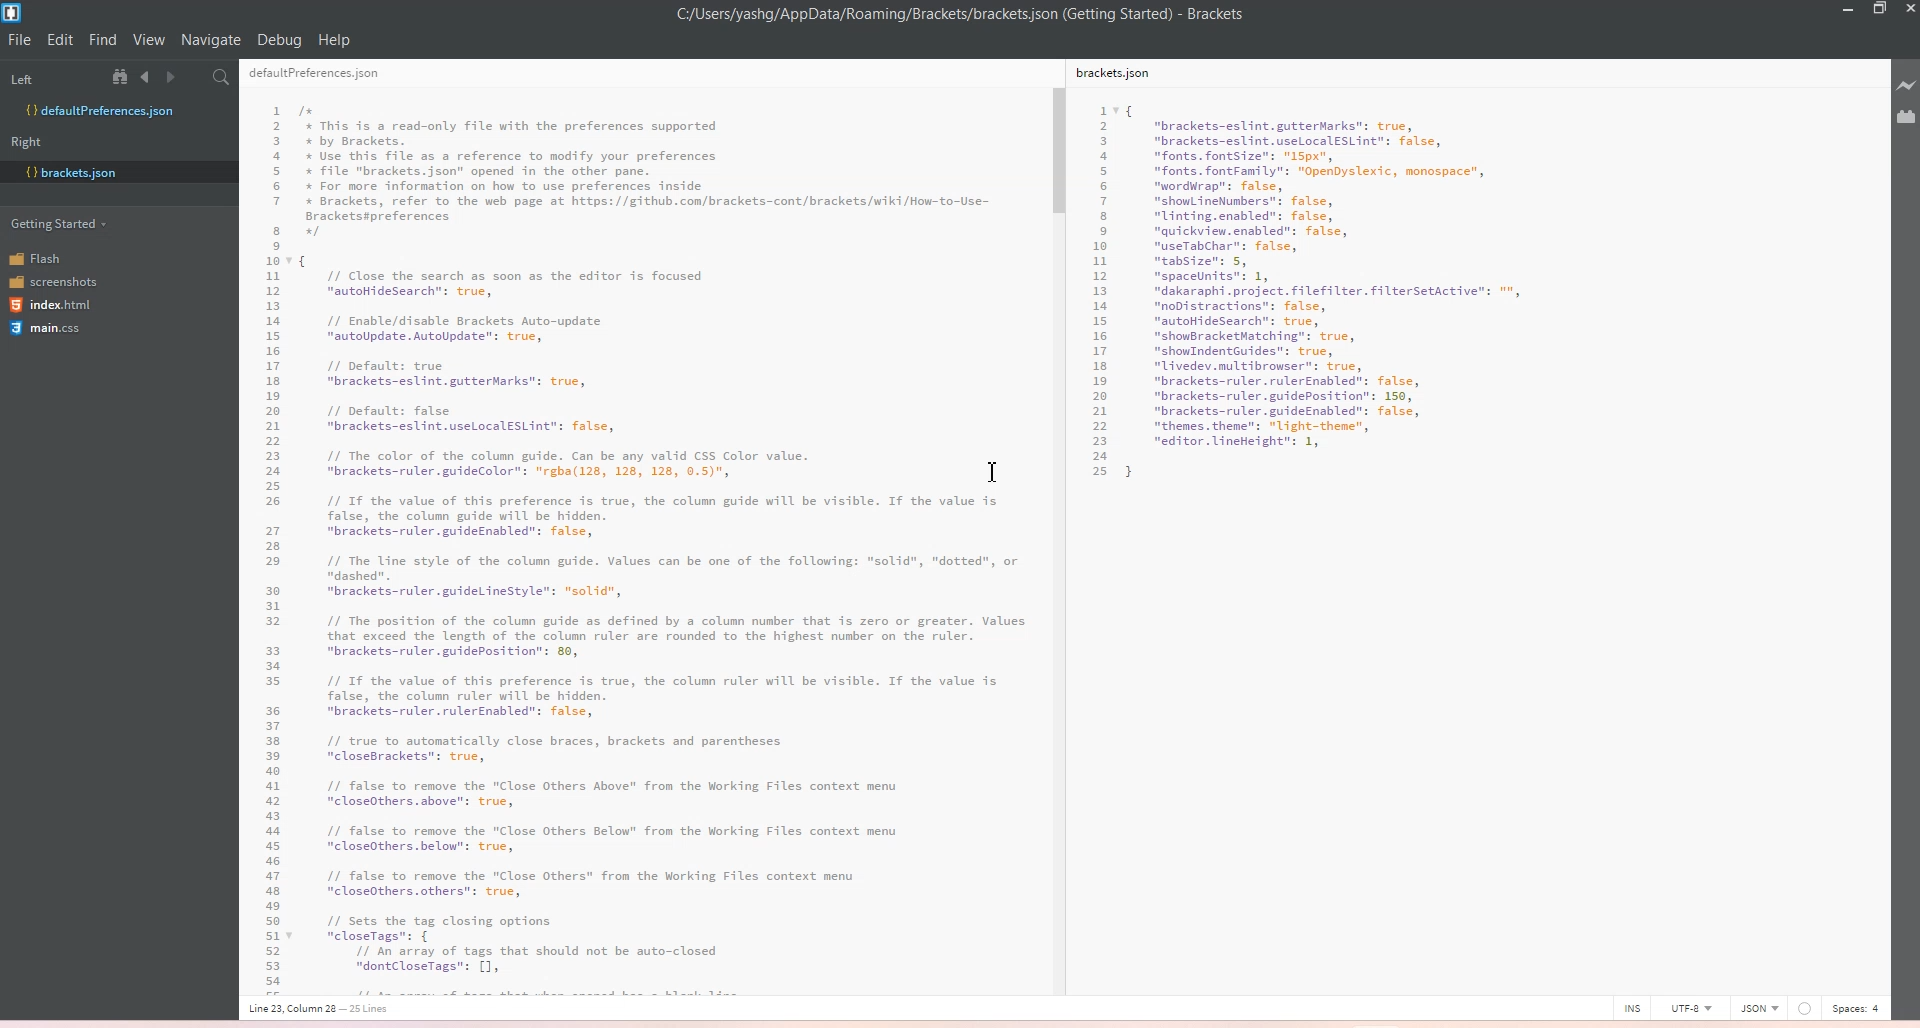  I want to click on Horizontal scroll bar, so click(634, 990).